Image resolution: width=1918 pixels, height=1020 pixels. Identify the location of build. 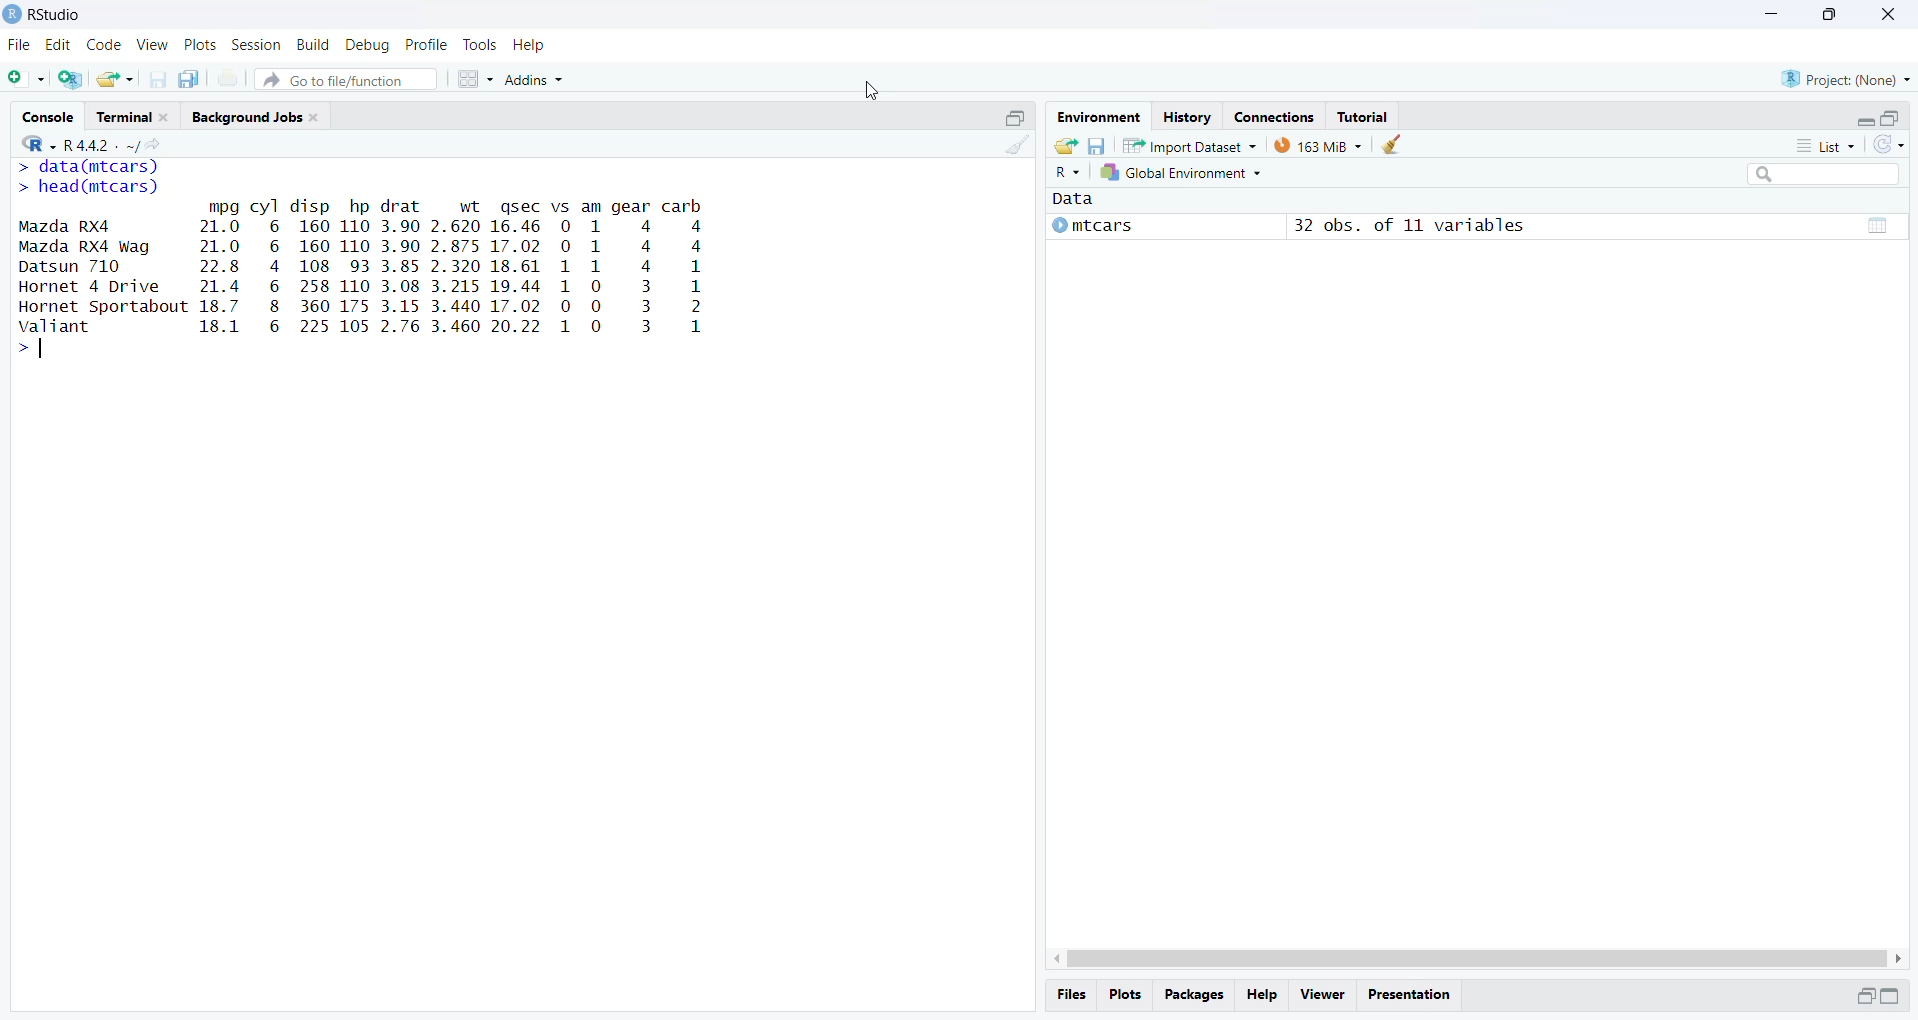
(313, 44).